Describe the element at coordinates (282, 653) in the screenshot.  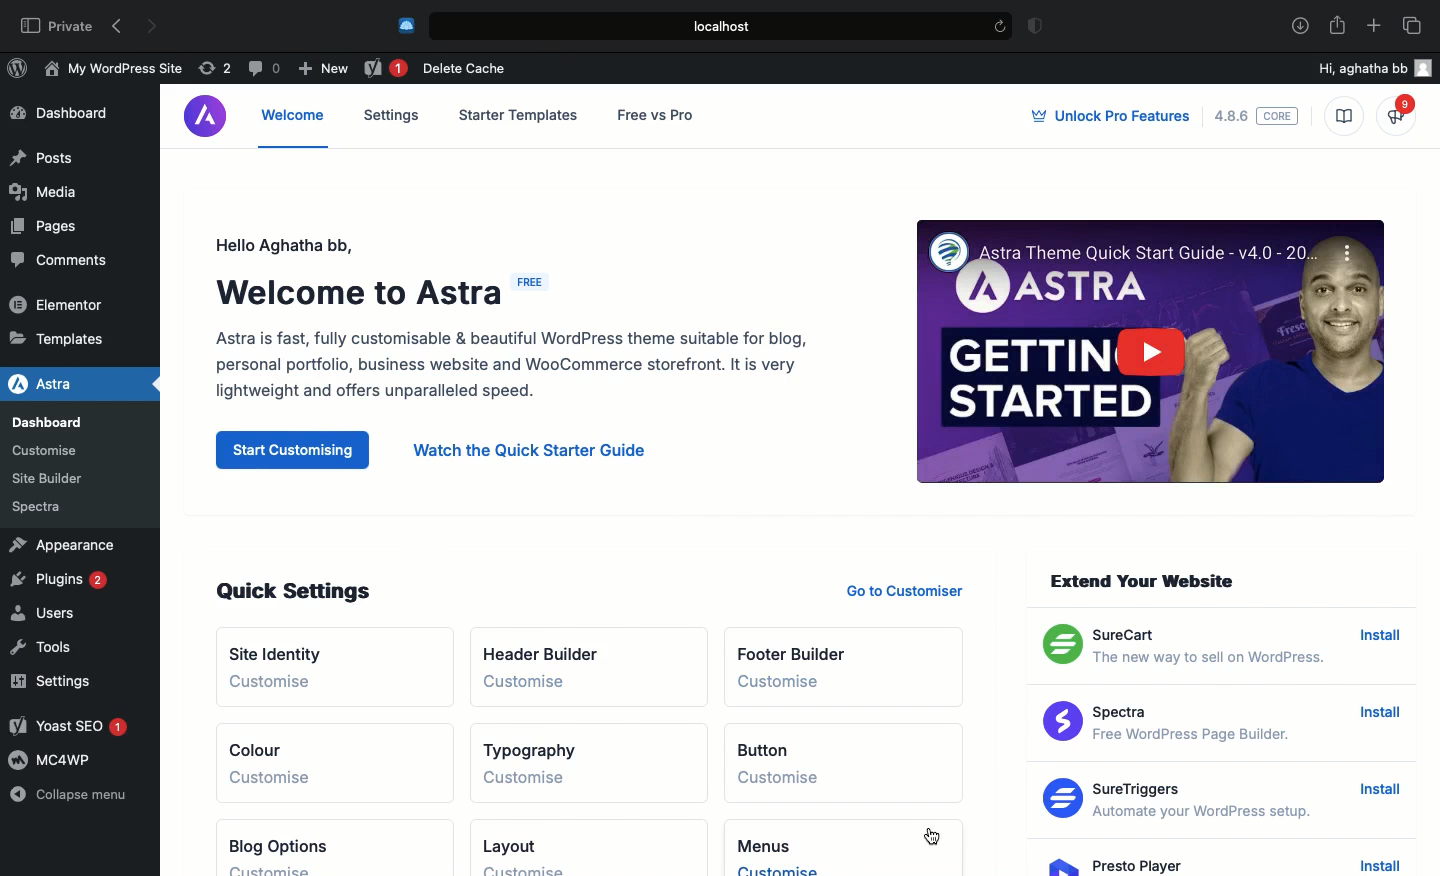
I see `Site identity` at that location.